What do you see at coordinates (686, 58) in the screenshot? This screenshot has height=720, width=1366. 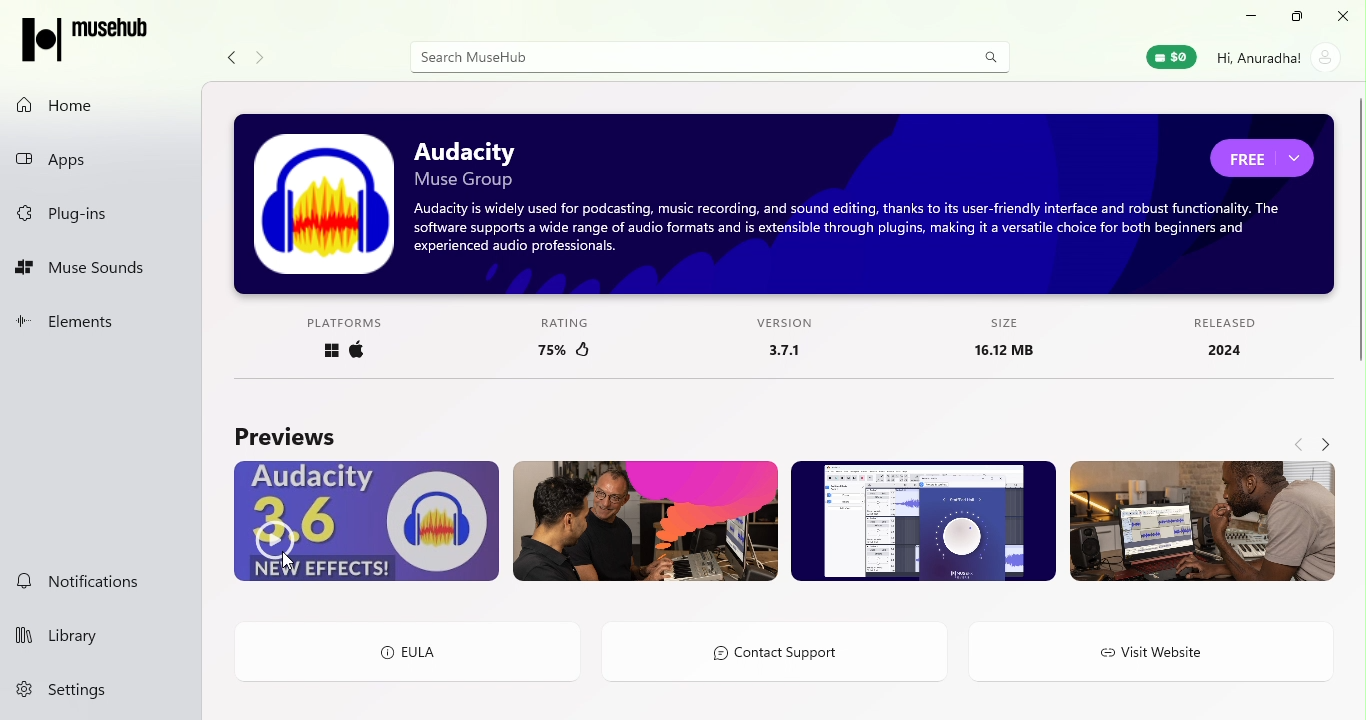 I see `Search bar` at bounding box center [686, 58].